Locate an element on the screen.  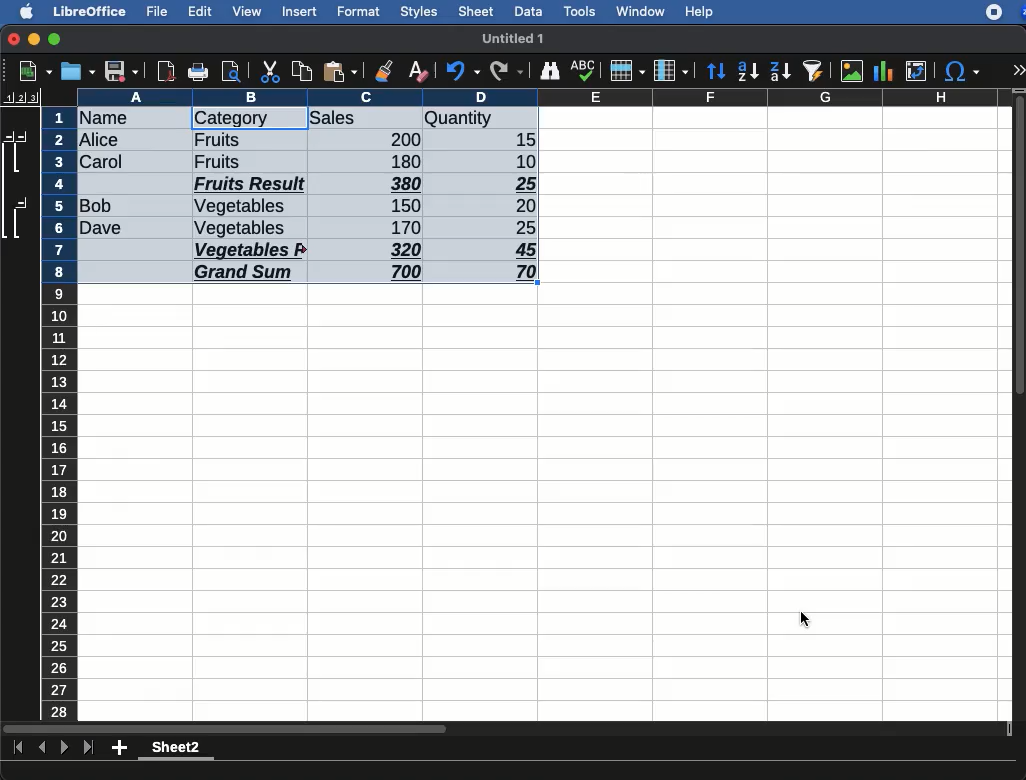
column is located at coordinates (671, 72).